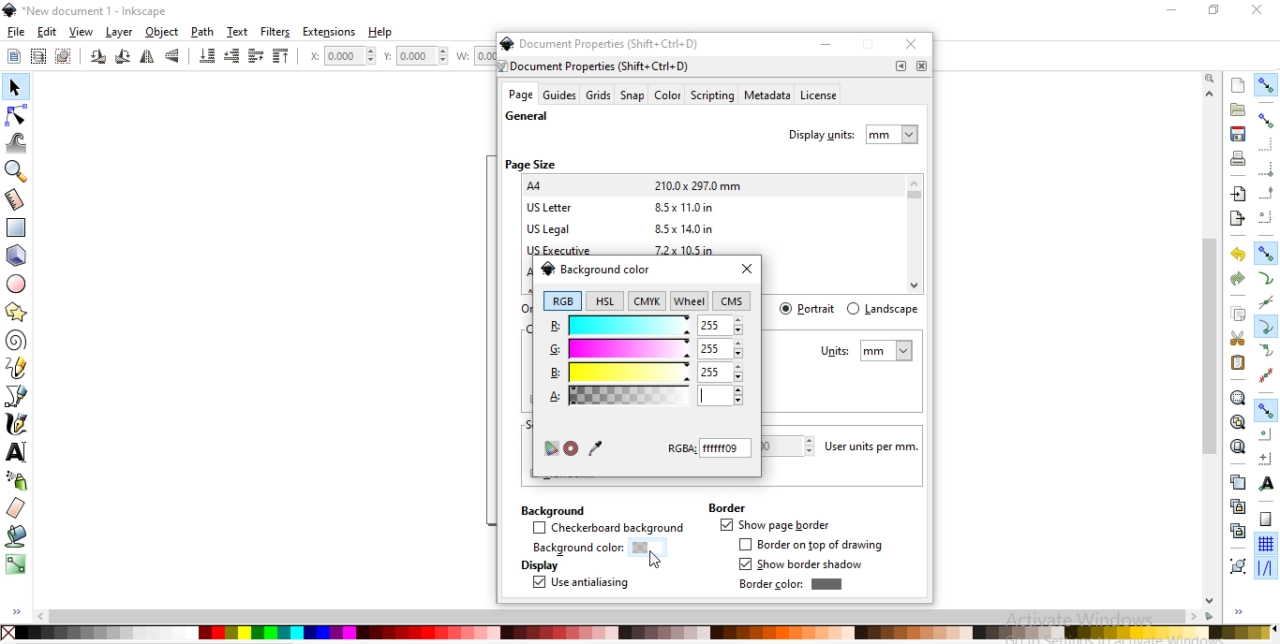 The width and height of the screenshot is (1280, 644). What do you see at coordinates (656, 562) in the screenshot?
I see `cursor` at bounding box center [656, 562].